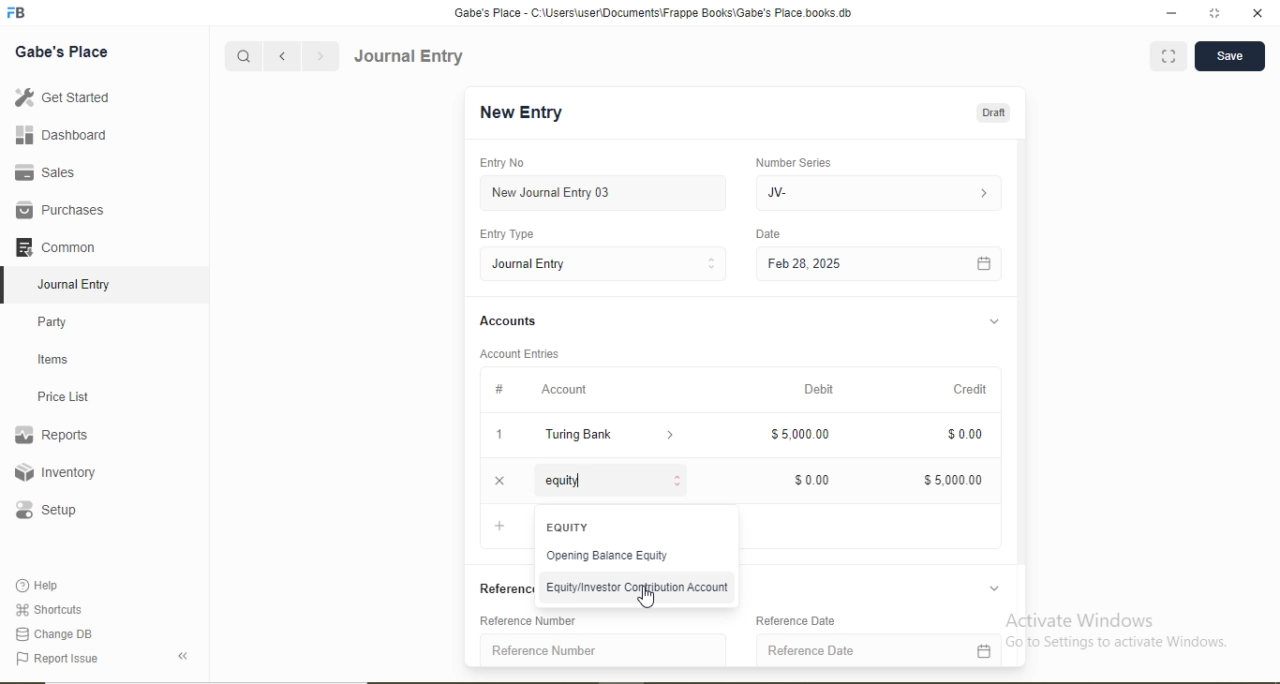 The height and width of the screenshot is (684, 1280). What do you see at coordinates (970, 389) in the screenshot?
I see `Credit` at bounding box center [970, 389].